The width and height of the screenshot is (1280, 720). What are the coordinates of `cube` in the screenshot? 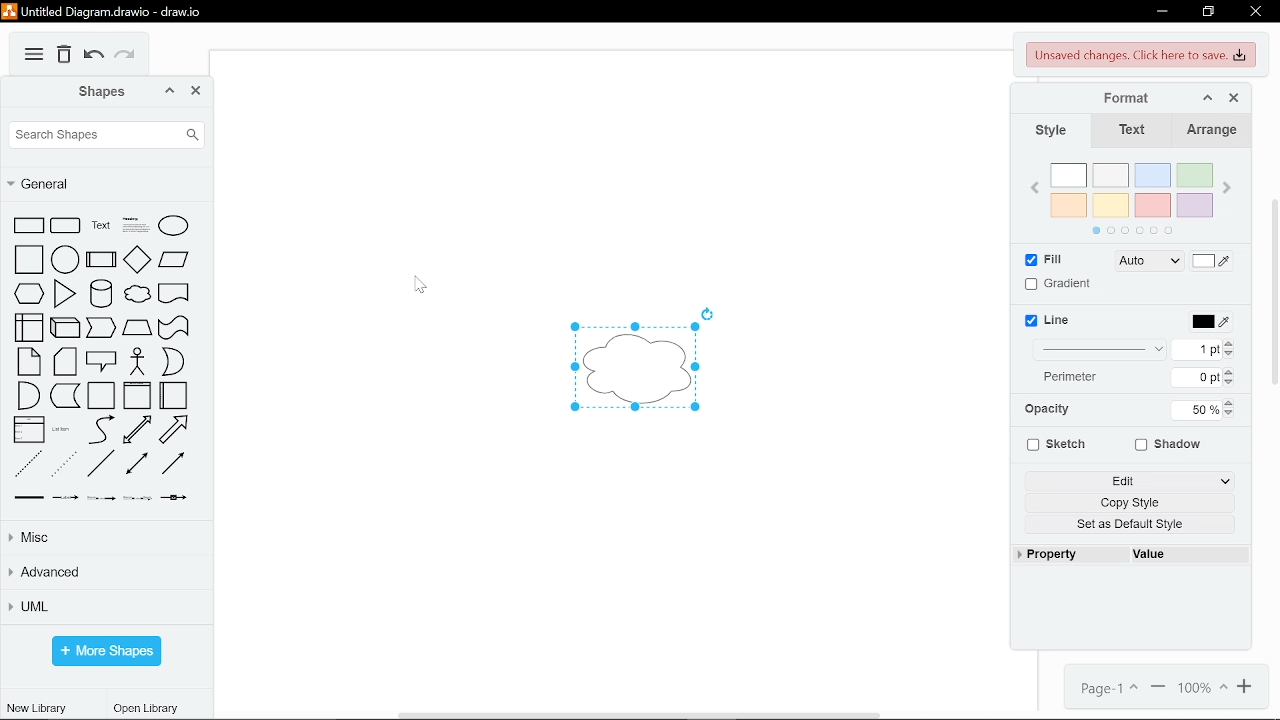 It's located at (66, 328).